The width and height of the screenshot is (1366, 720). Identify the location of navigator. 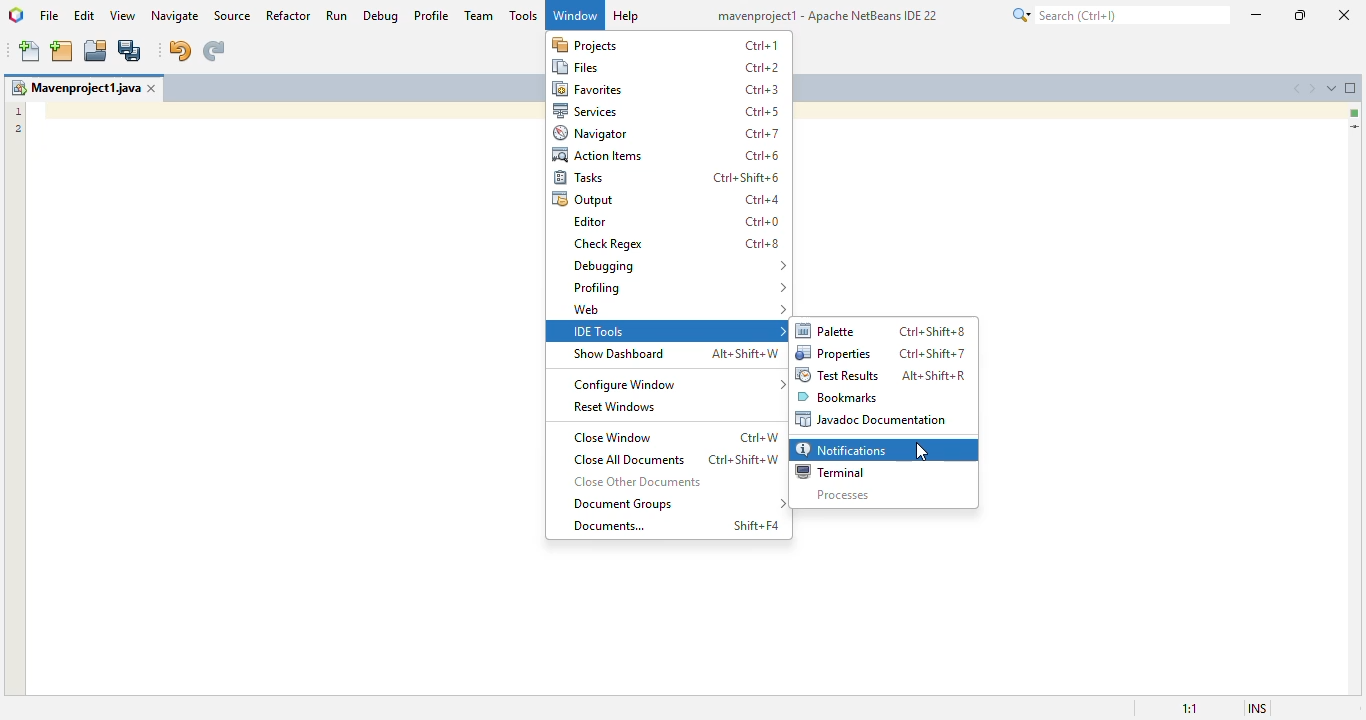
(593, 133).